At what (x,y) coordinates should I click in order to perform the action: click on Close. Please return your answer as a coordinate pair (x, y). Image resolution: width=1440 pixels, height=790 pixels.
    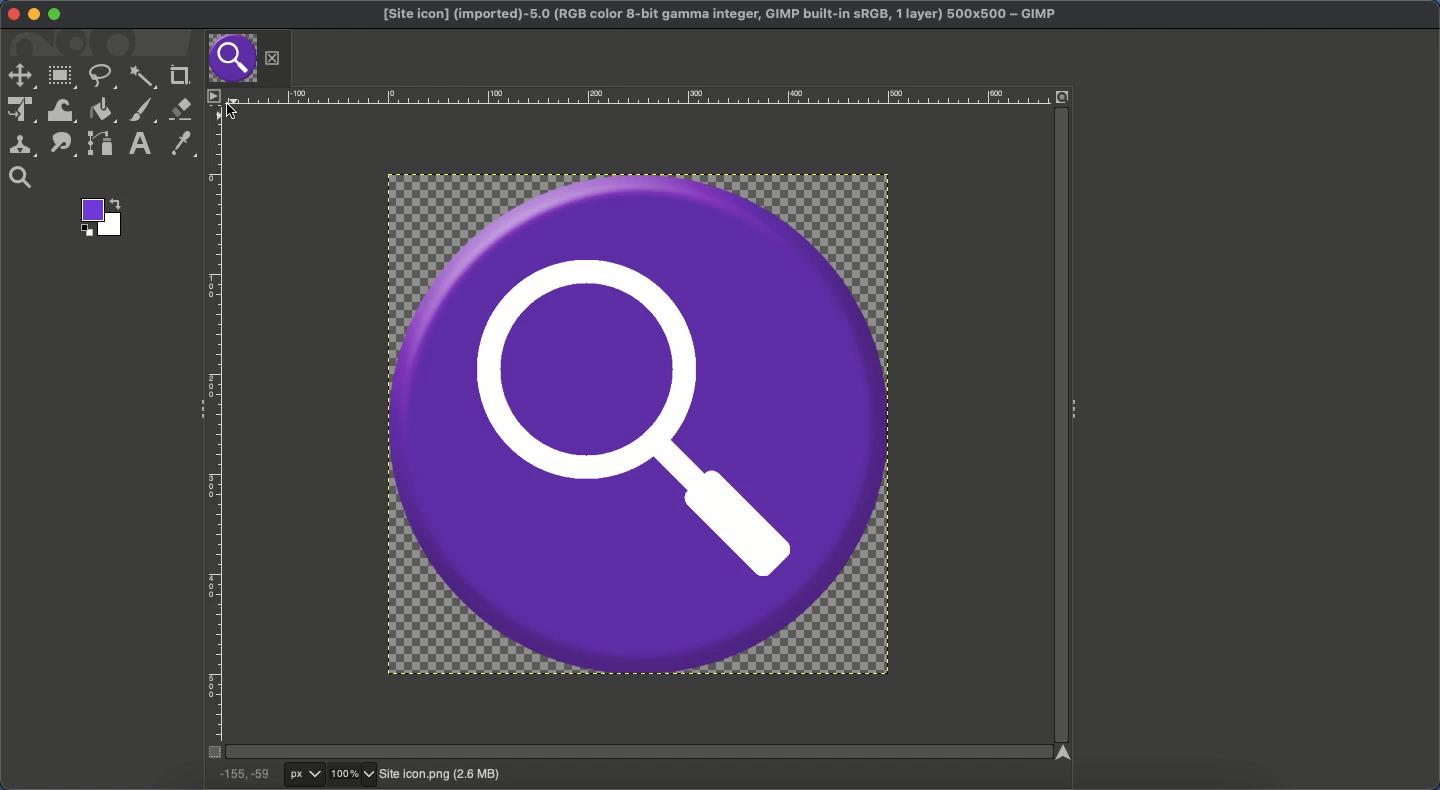
    Looking at the image, I should click on (9, 14).